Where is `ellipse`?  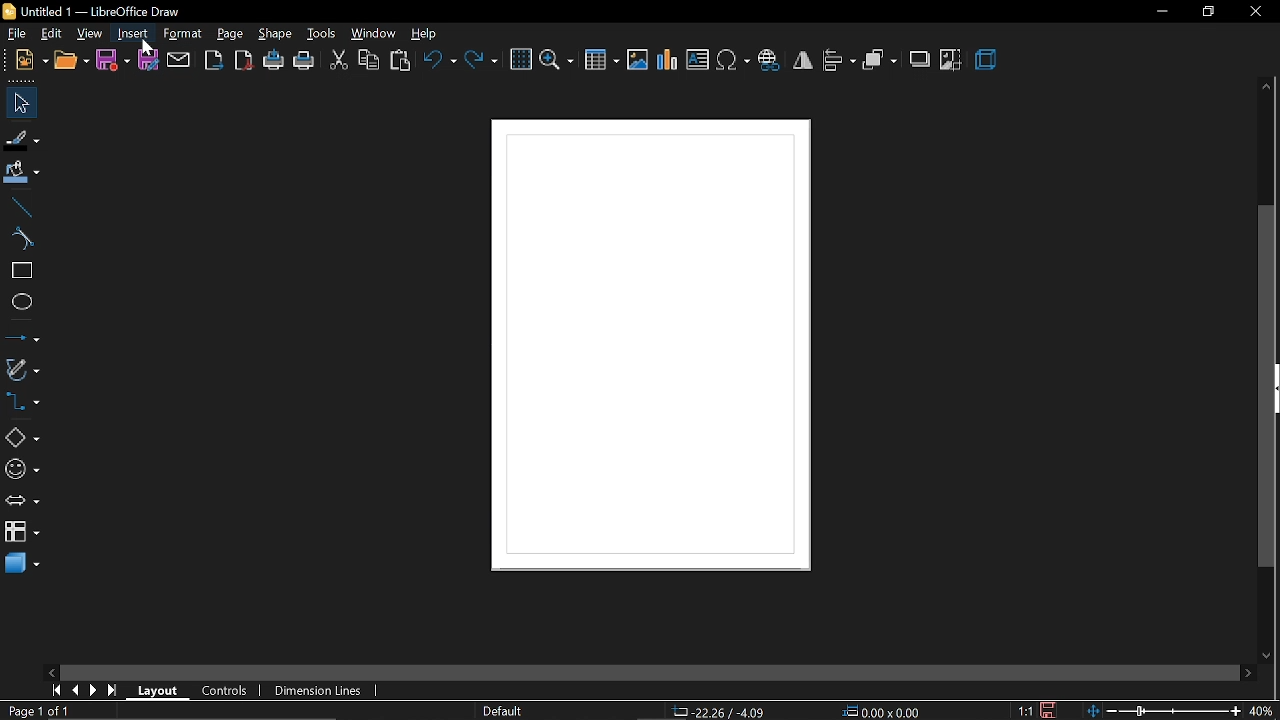 ellipse is located at coordinates (20, 302).